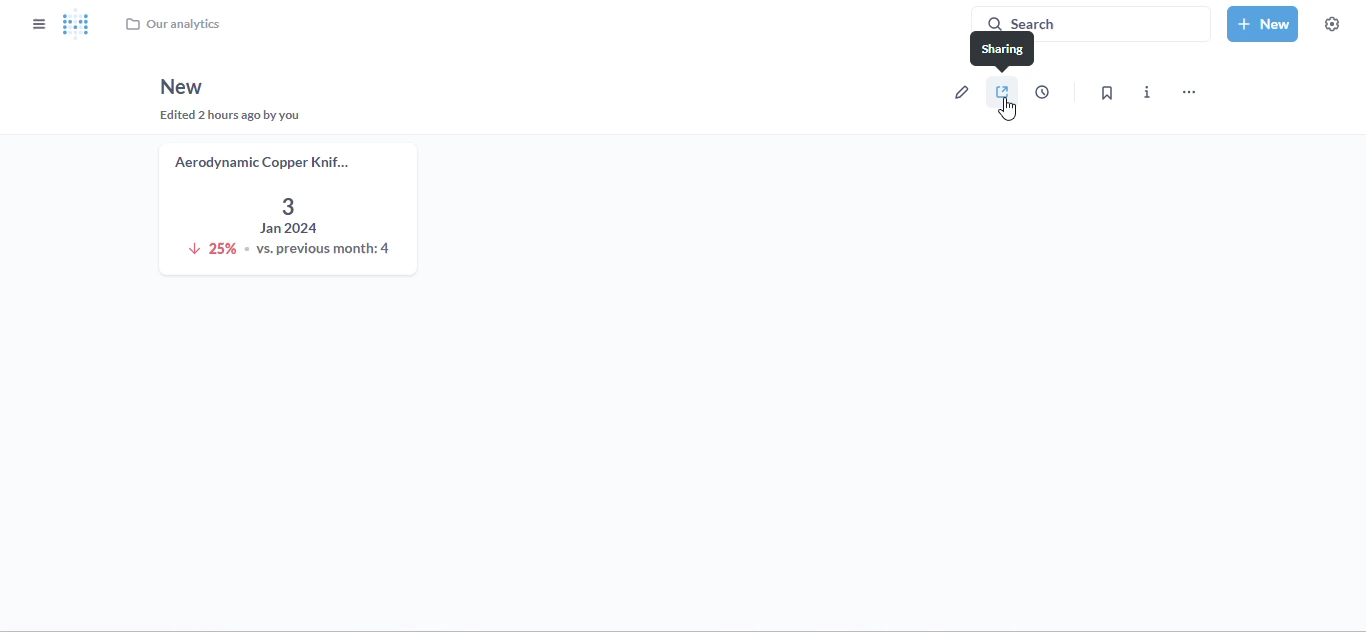 The width and height of the screenshot is (1366, 632). What do you see at coordinates (77, 23) in the screenshot?
I see `logo` at bounding box center [77, 23].